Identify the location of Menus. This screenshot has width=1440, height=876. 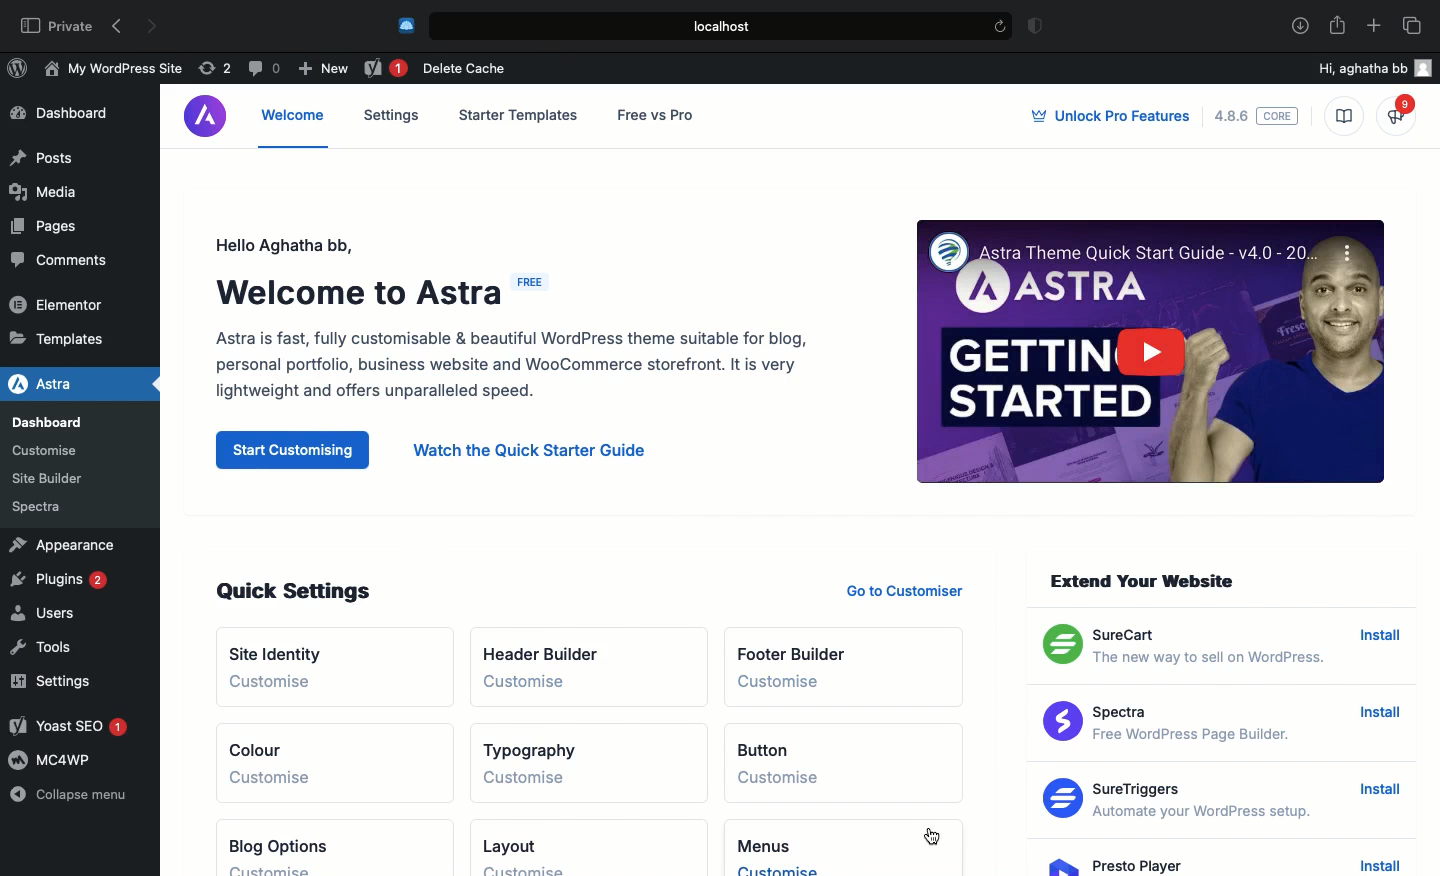
(765, 844).